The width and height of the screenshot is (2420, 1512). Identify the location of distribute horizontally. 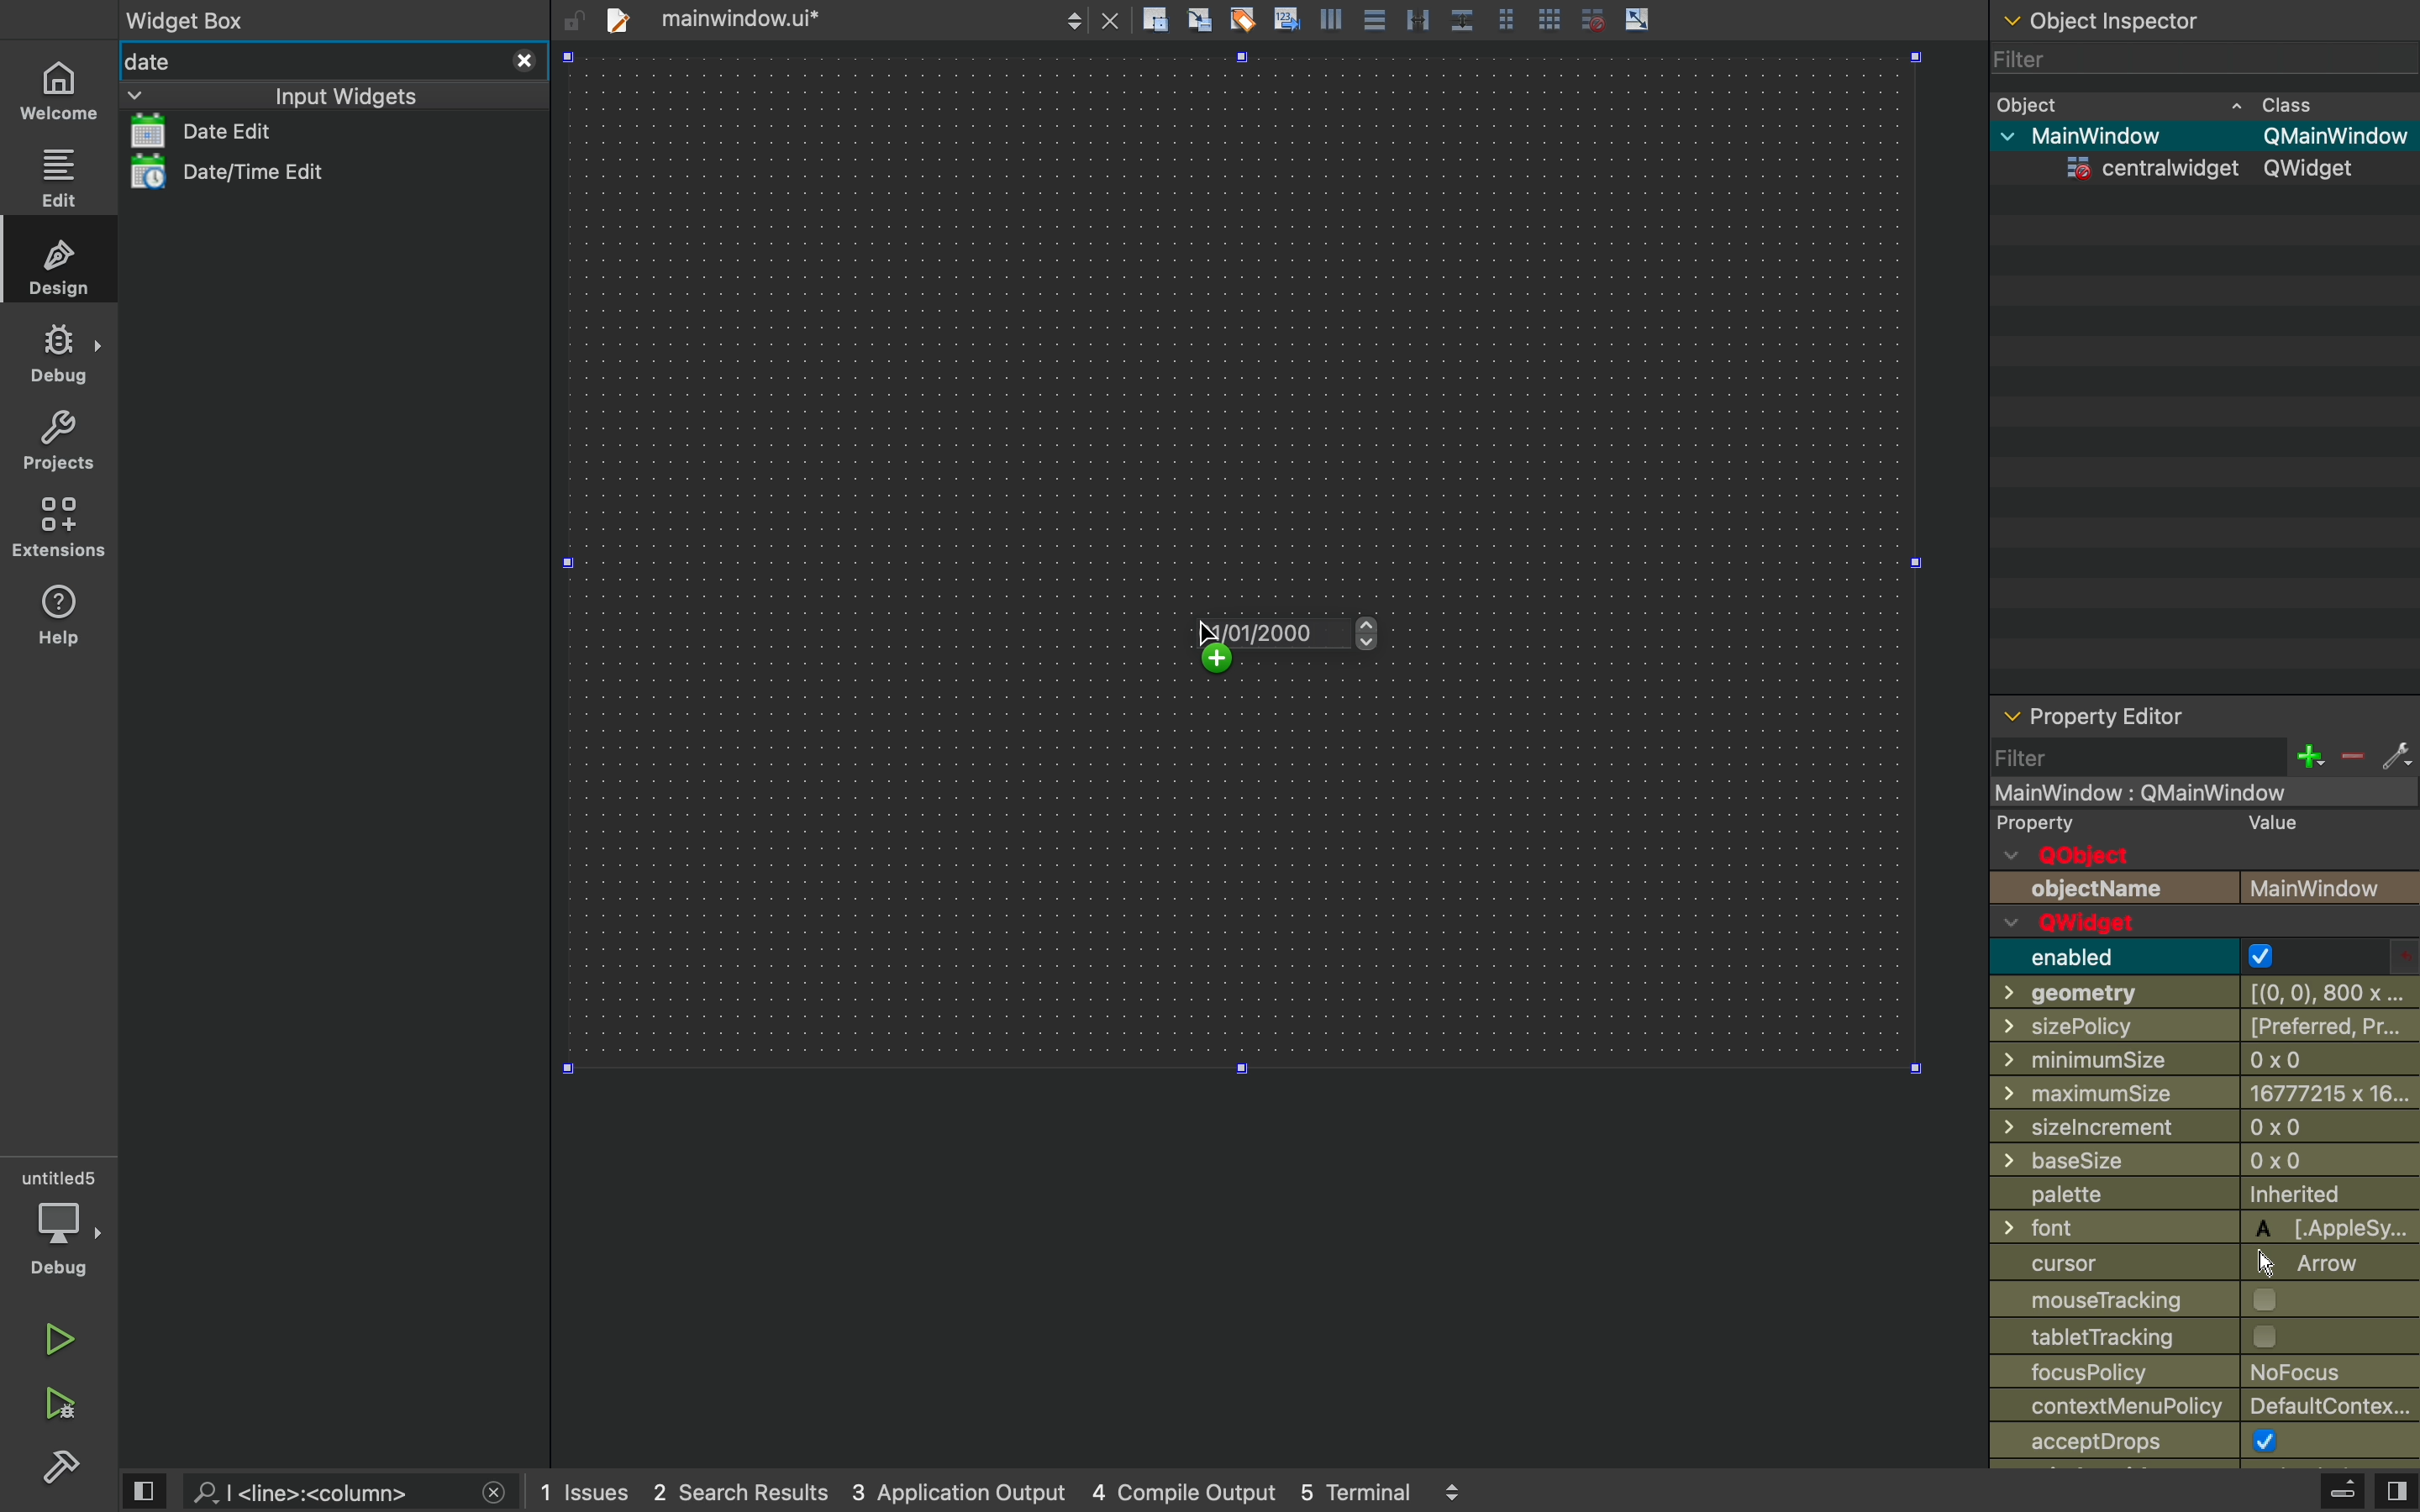
(1417, 18).